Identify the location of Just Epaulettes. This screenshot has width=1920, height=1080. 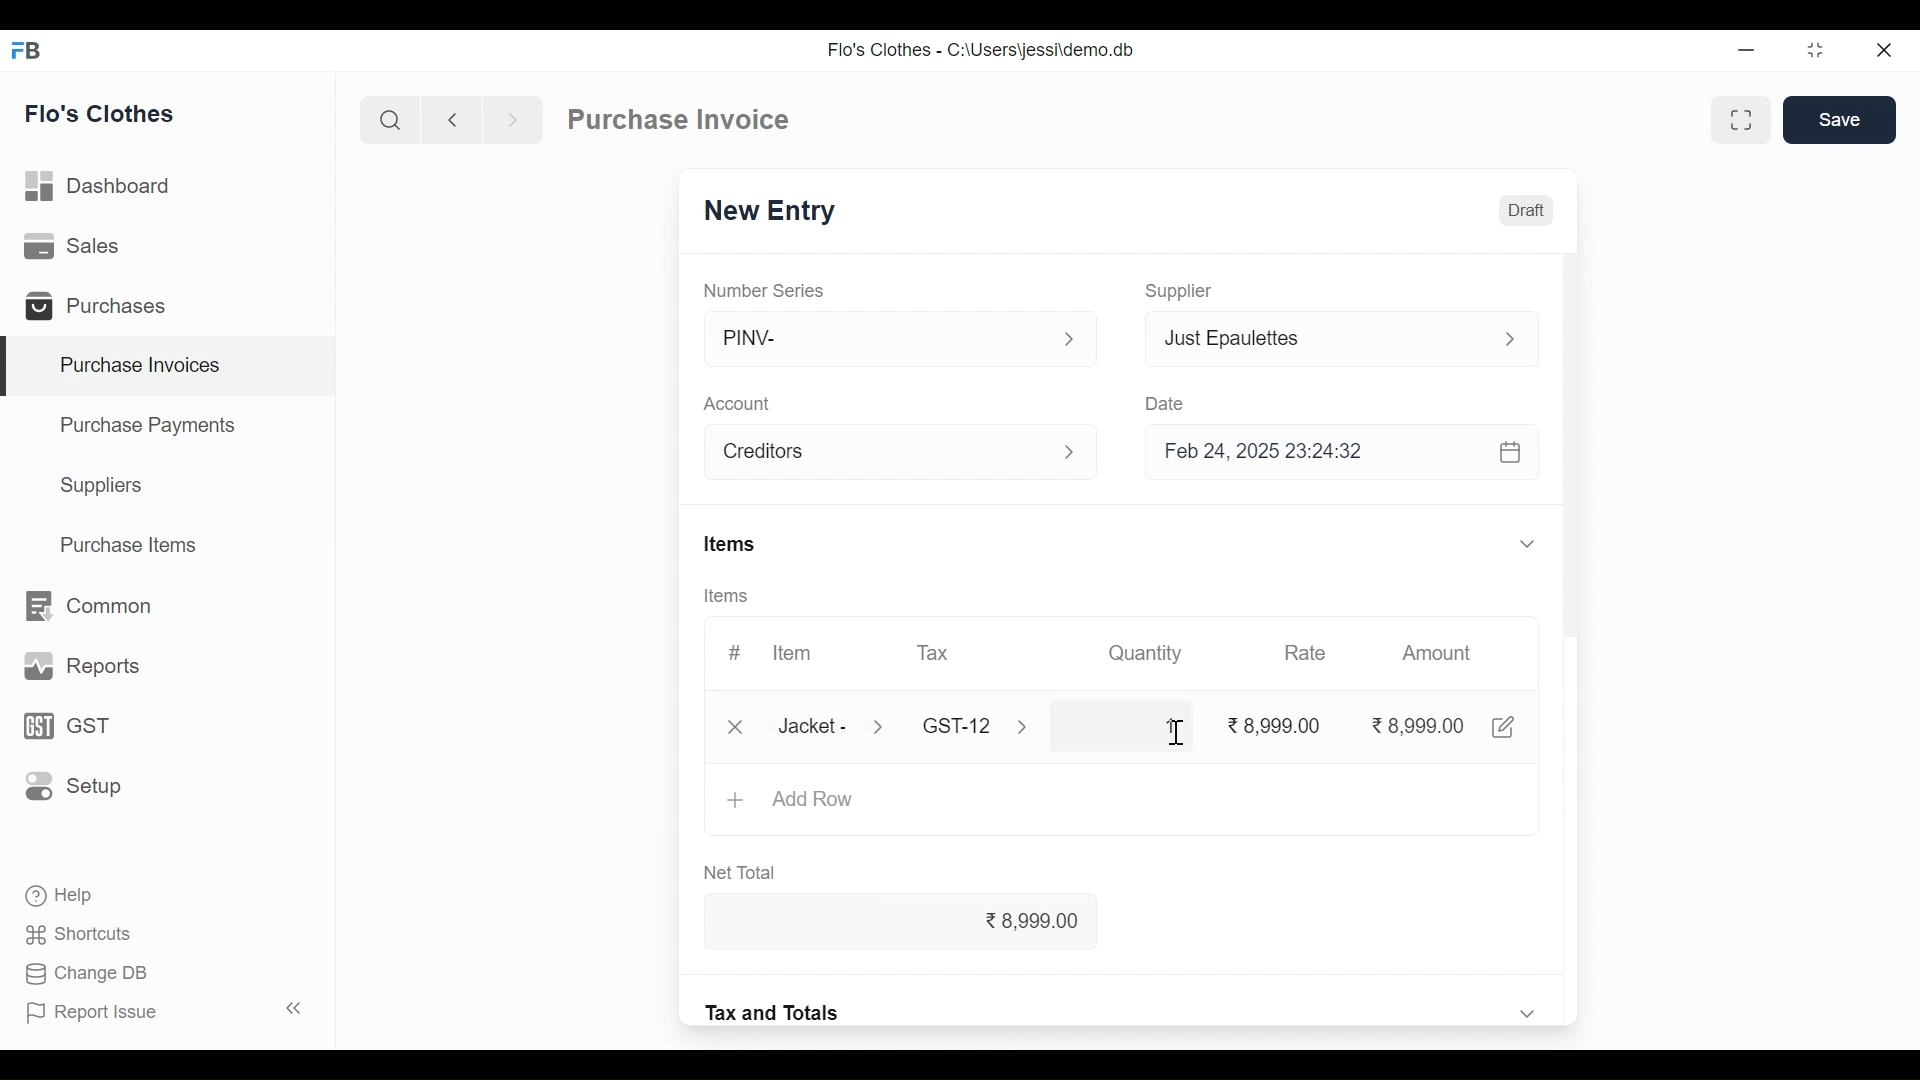
(1317, 338).